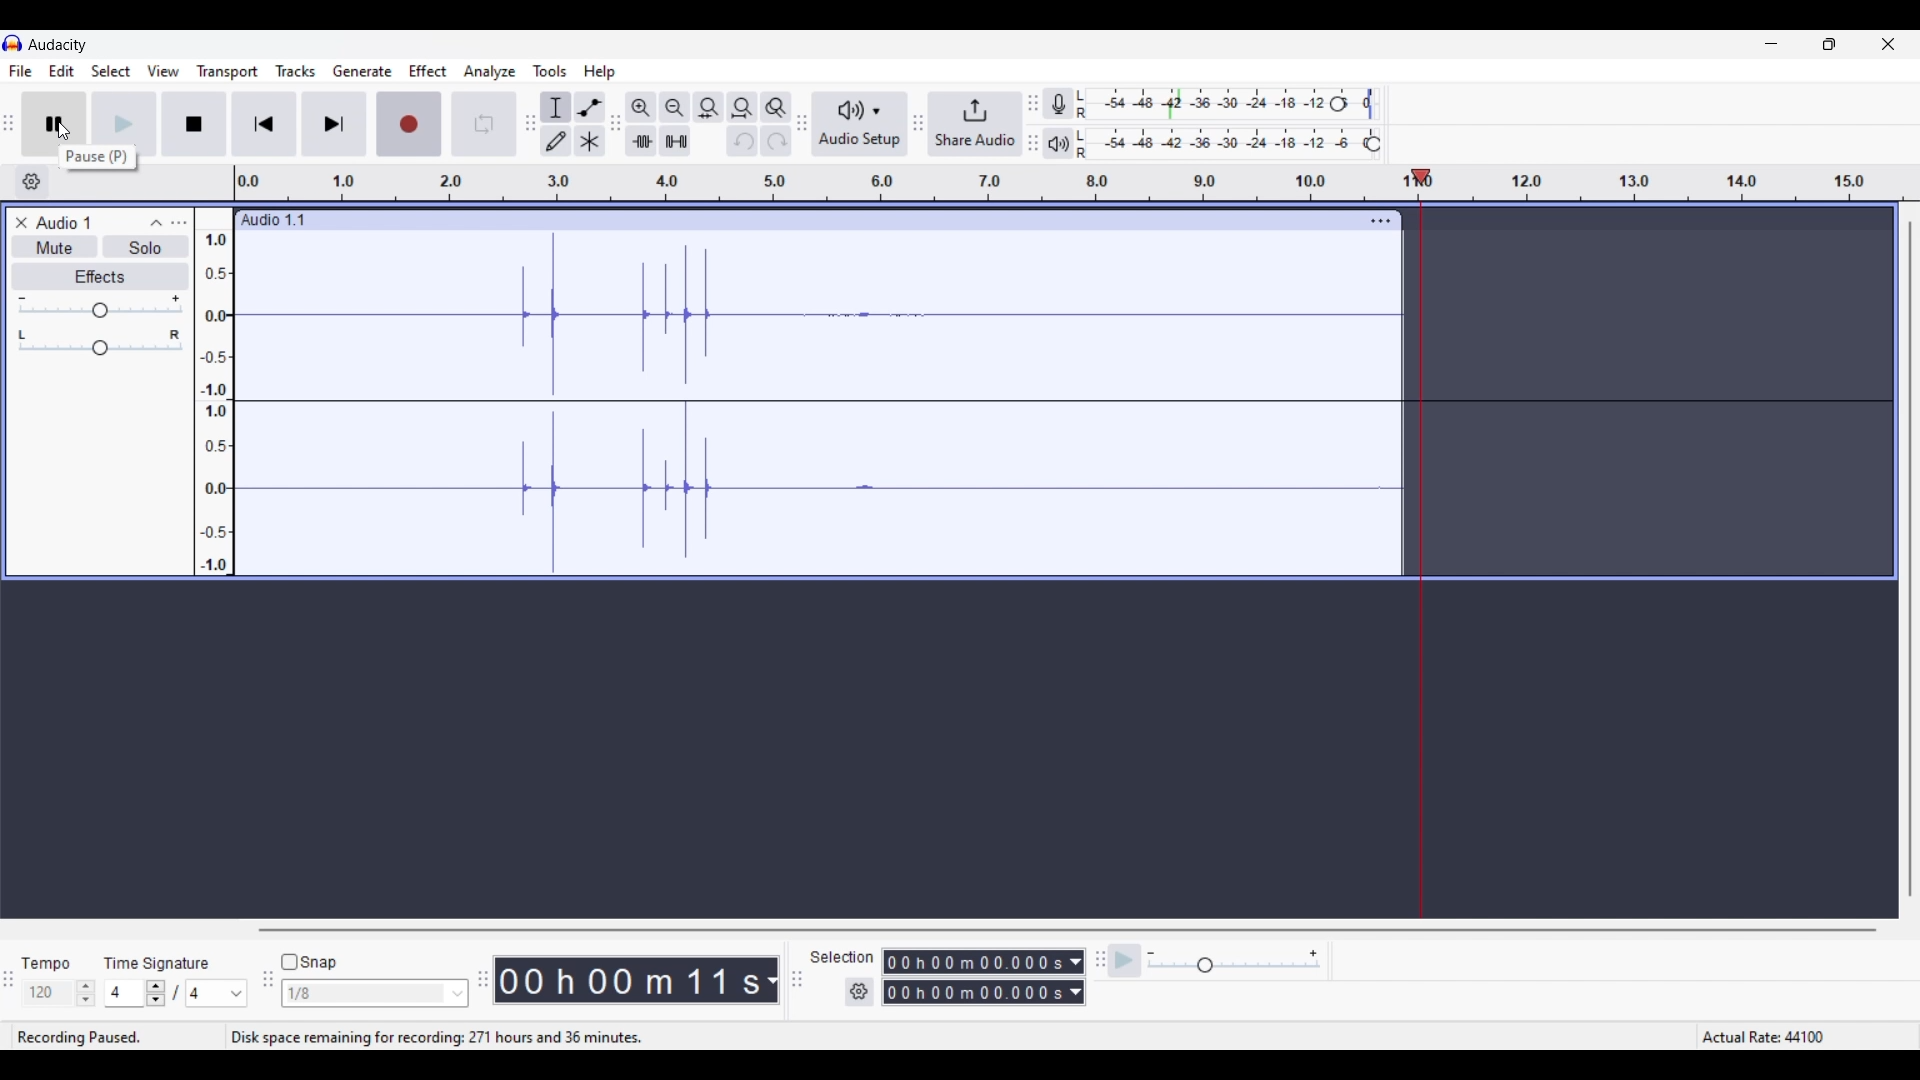  Describe the element at coordinates (1234, 141) in the screenshot. I see `Playback level` at that location.